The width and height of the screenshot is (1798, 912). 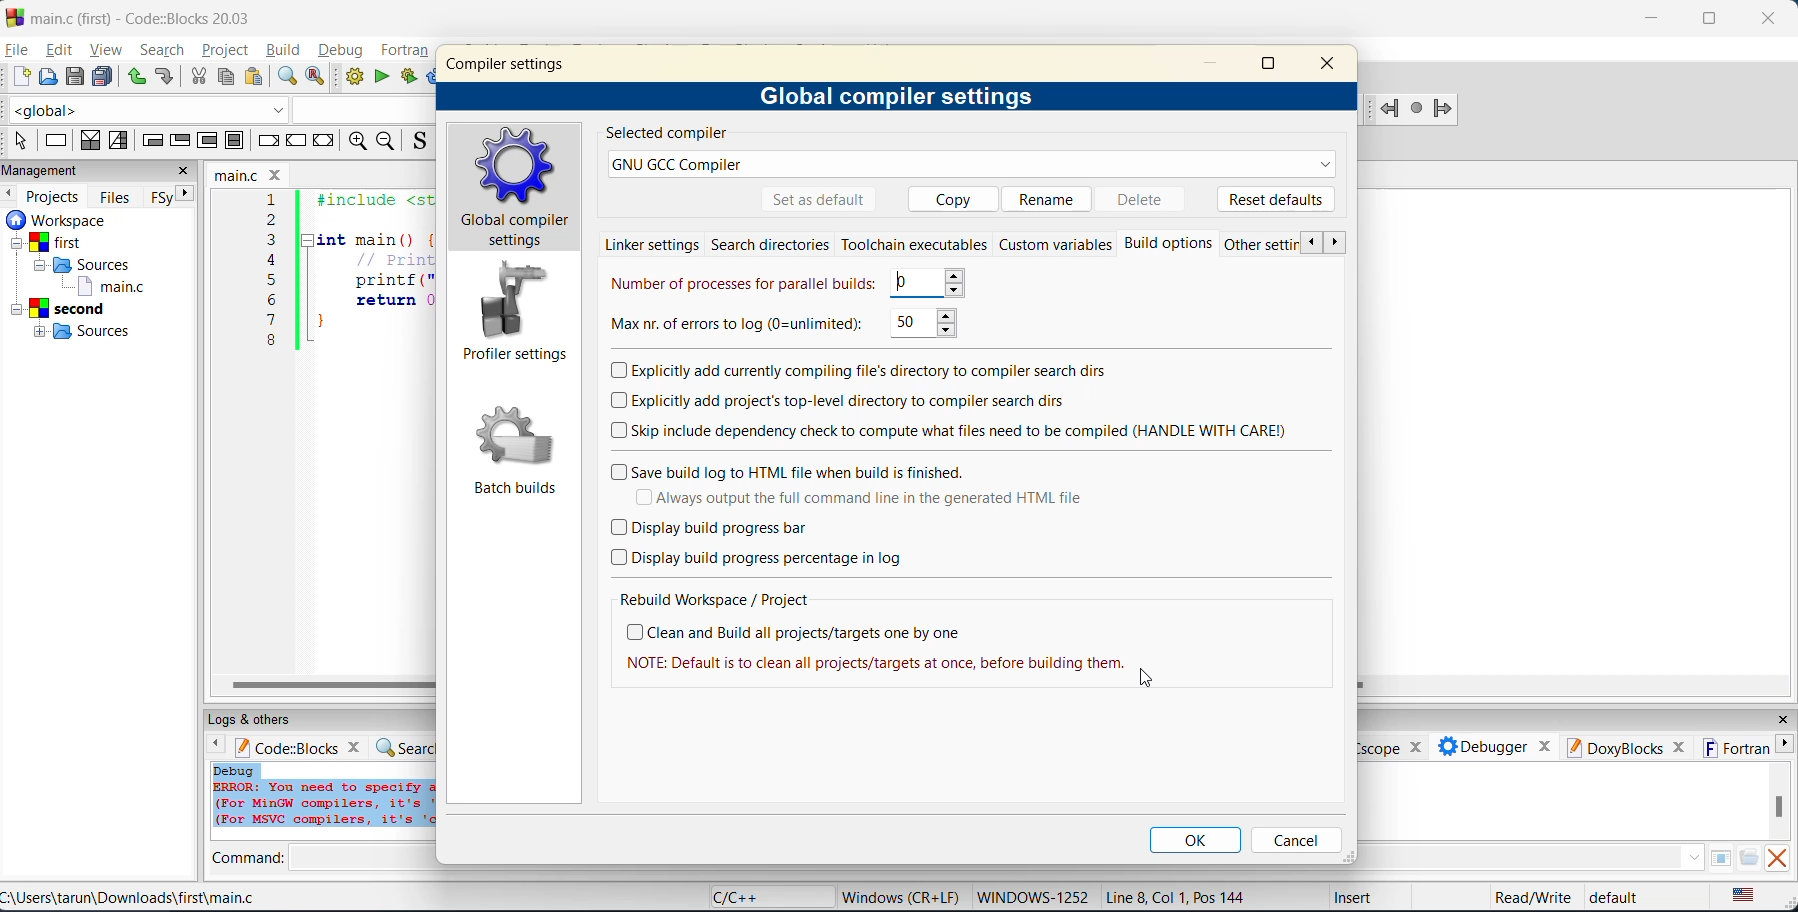 What do you see at coordinates (407, 51) in the screenshot?
I see `fortran` at bounding box center [407, 51].